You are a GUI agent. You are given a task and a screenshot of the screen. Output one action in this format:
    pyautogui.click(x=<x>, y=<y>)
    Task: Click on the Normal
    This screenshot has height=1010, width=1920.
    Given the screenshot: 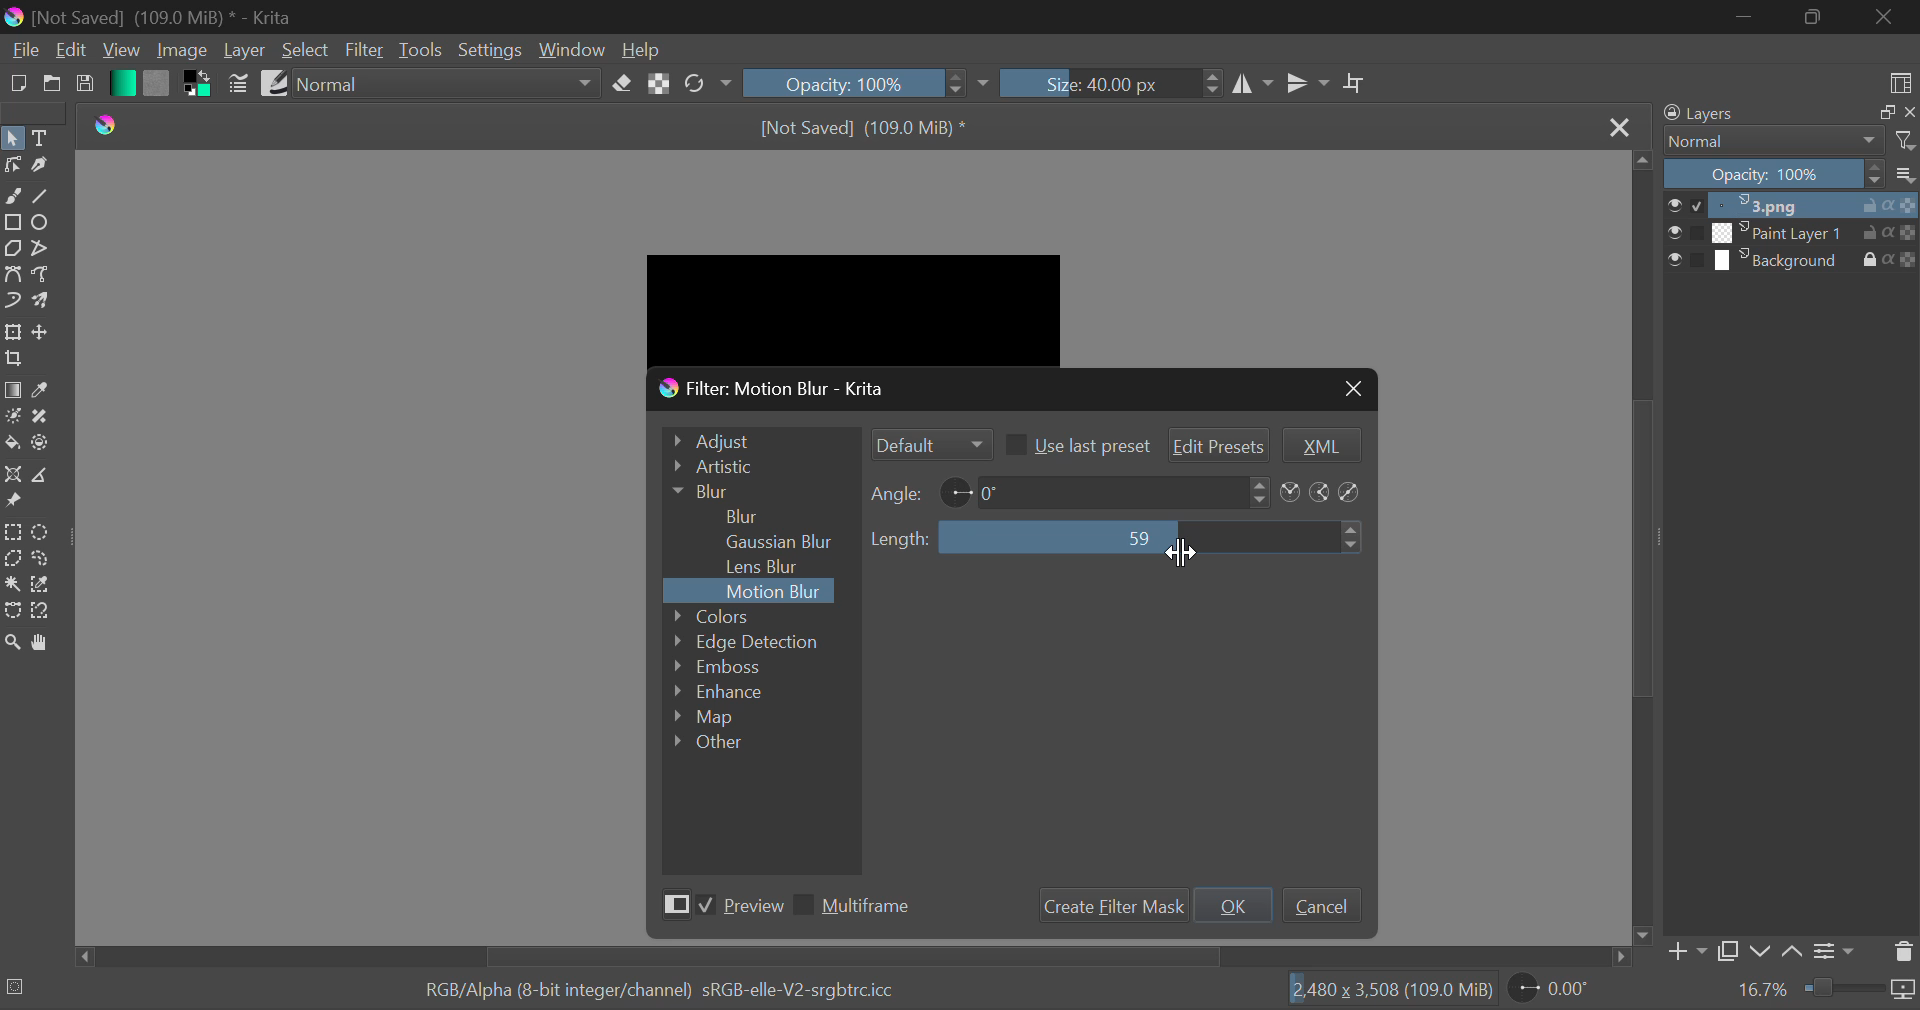 What is the action you would take?
    pyautogui.click(x=1788, y=141)
    